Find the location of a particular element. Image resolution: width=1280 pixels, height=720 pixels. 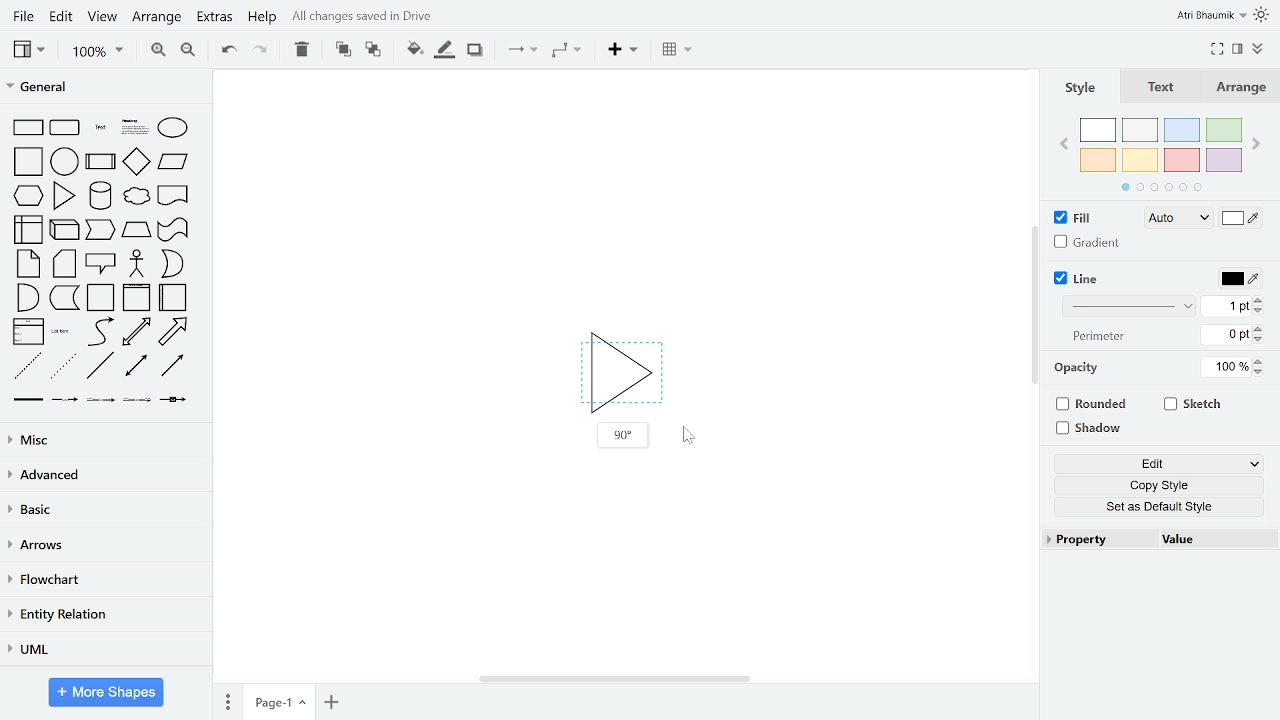

extras is located at coordinates (214, 18).